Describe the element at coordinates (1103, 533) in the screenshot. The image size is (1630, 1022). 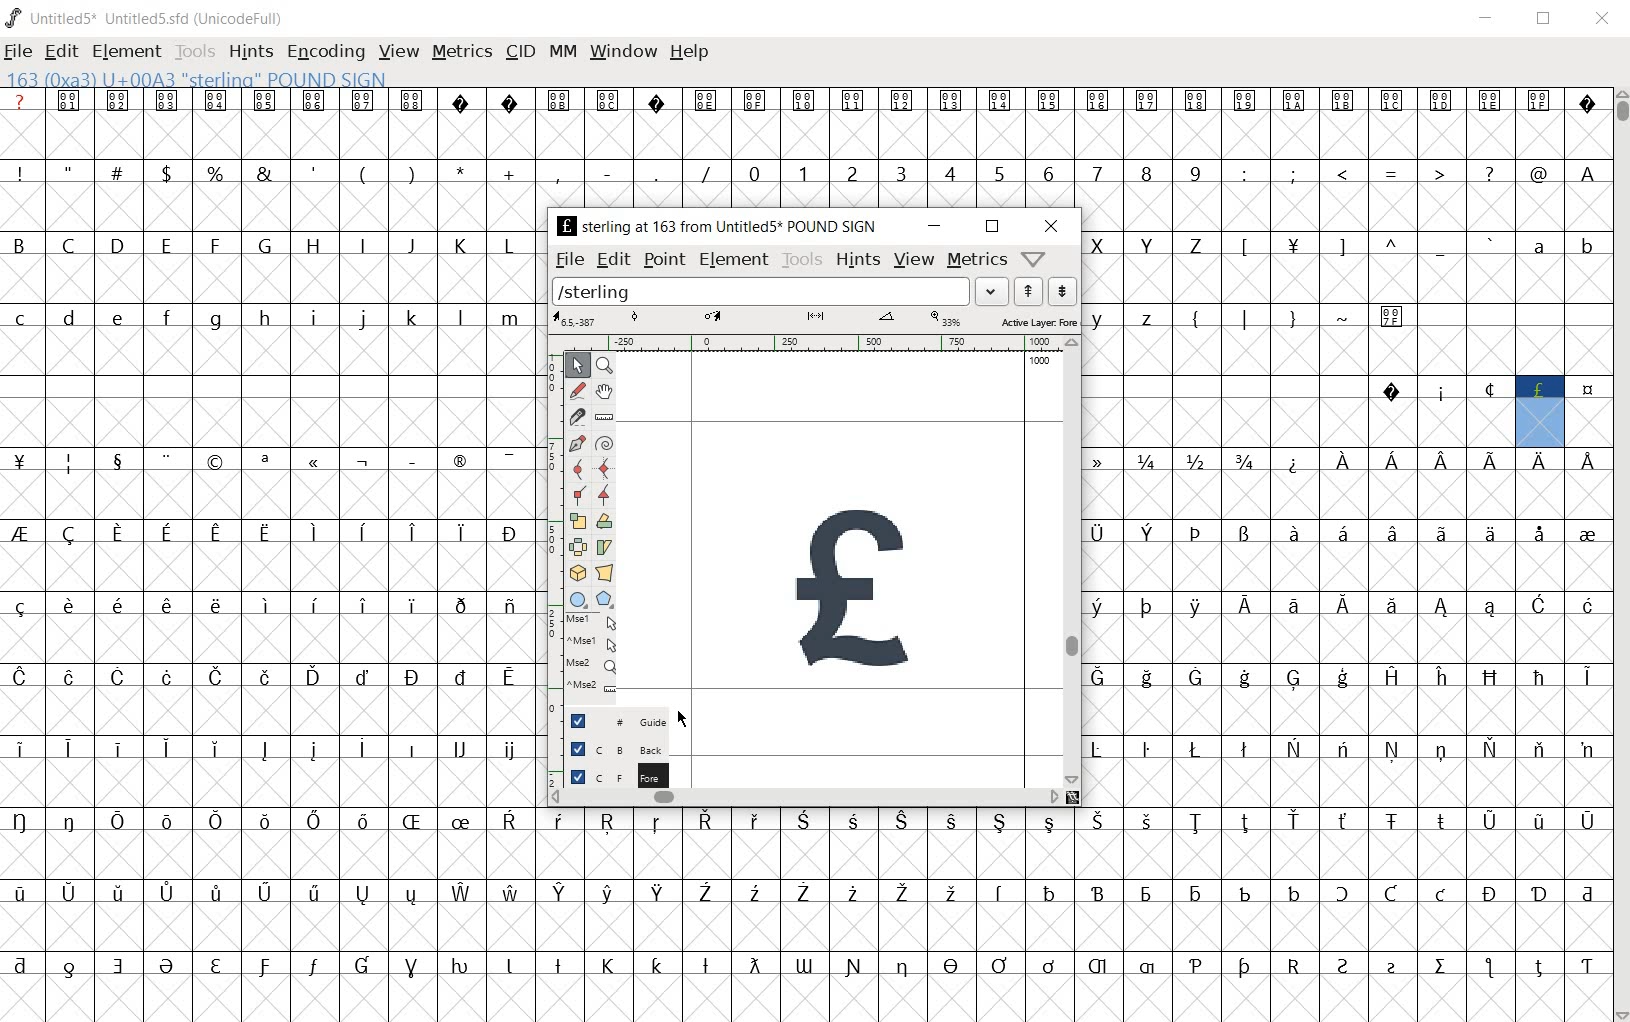
I see `Symbol` at that location.